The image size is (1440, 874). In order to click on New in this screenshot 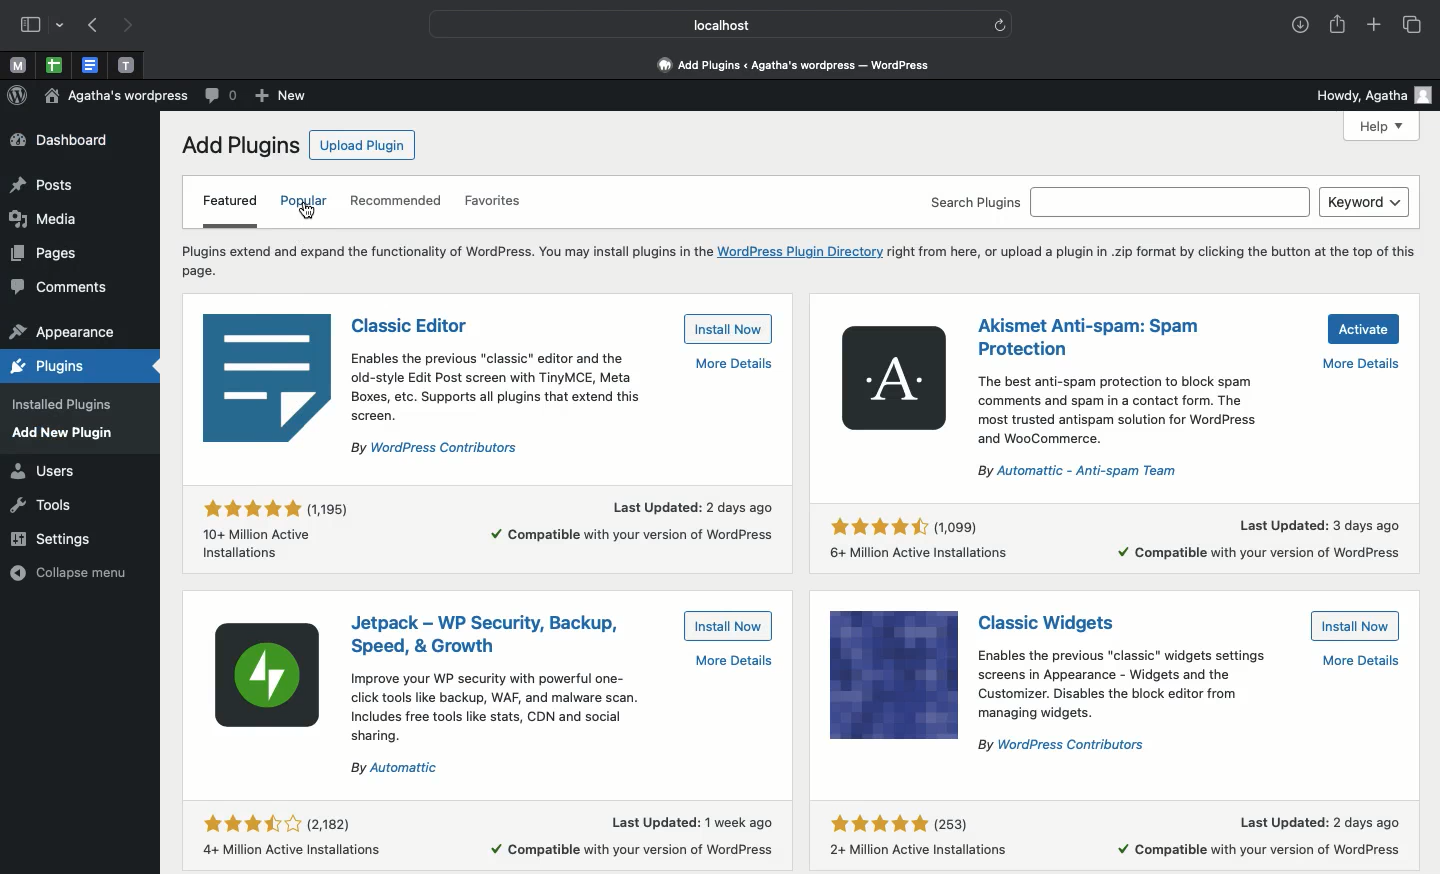, I will do `click(280, 95)`.